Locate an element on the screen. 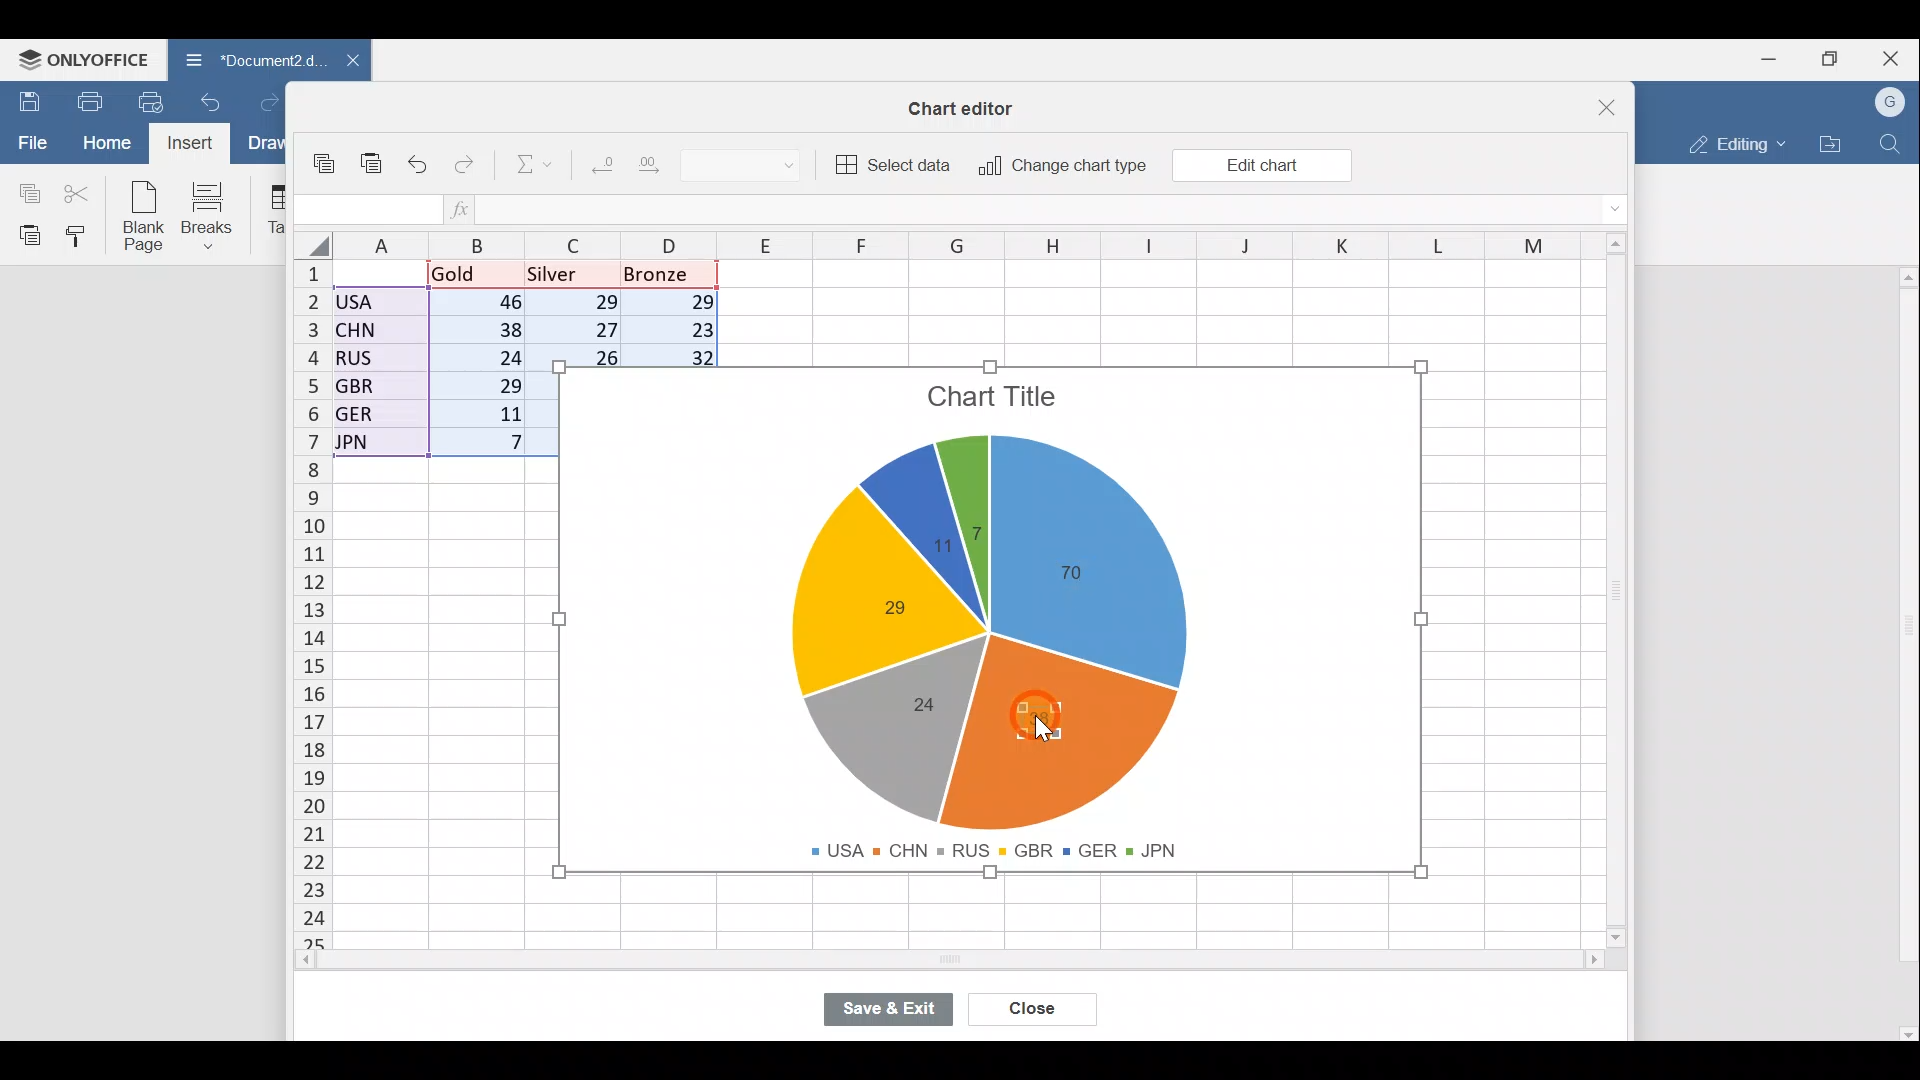 The height and width of the screenshot is (1080, 1920). ONLYOFFICE Menu is located at coordinates (80, 59).